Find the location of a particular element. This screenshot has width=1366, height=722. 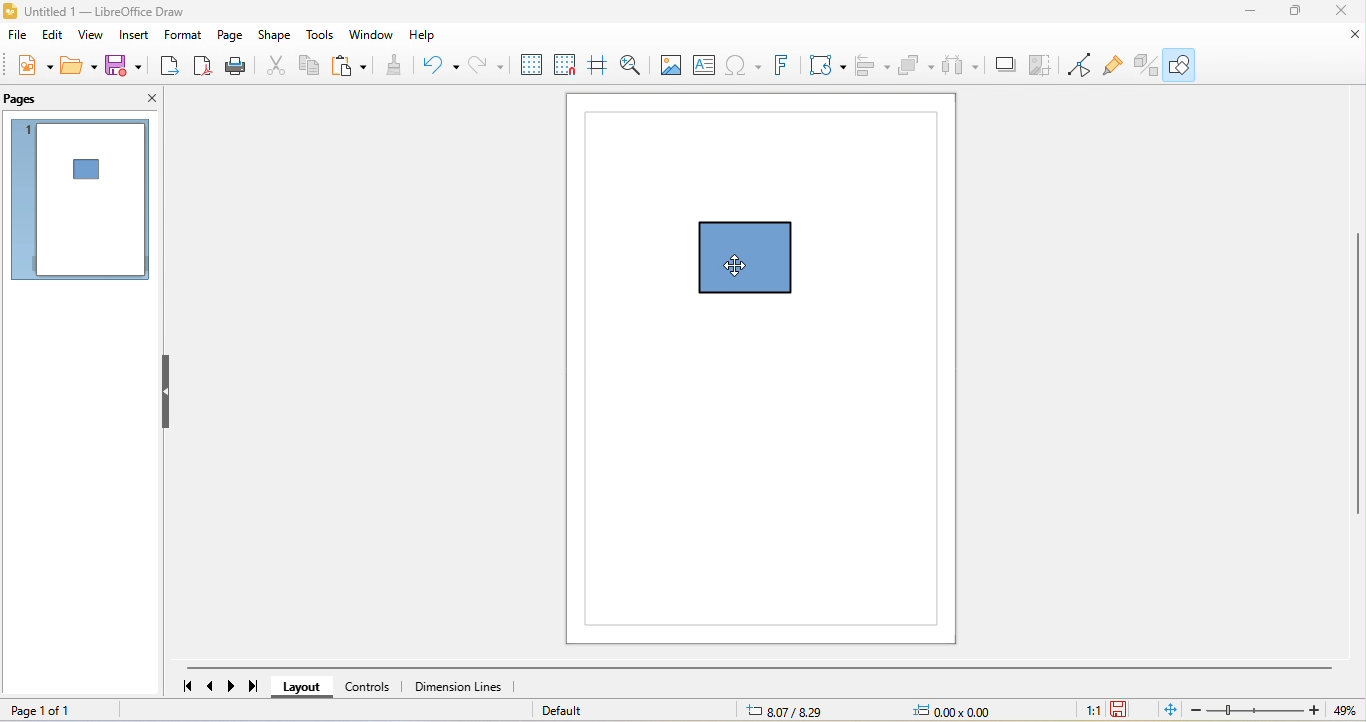

cut is located at coordinates (275, 68).